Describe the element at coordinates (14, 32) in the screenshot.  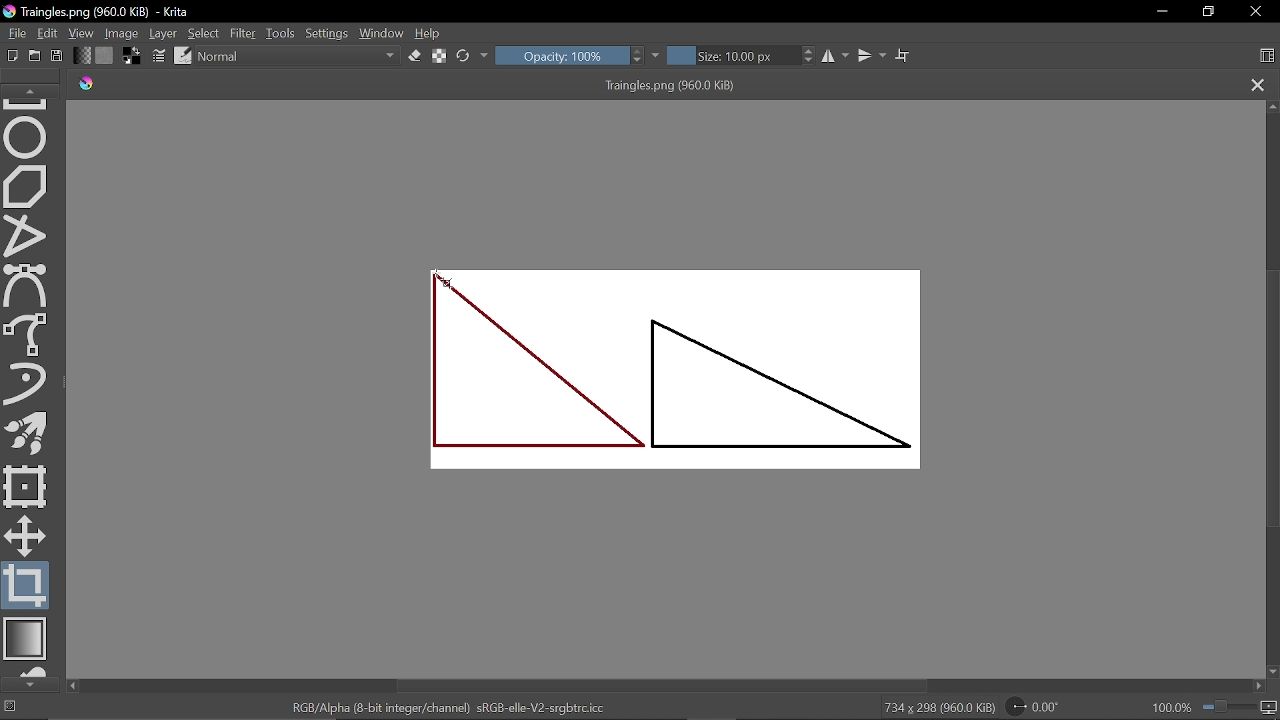
I see `File` at that location.